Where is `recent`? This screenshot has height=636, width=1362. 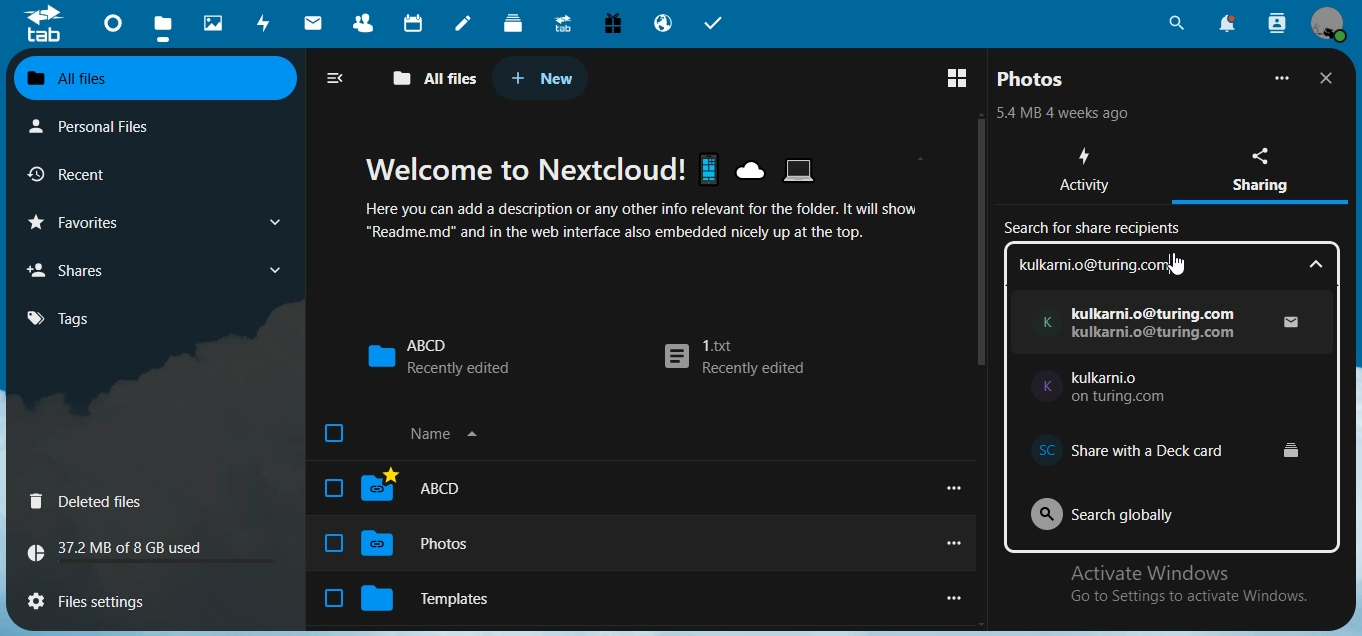
recent is located at coordinates (103, 175).